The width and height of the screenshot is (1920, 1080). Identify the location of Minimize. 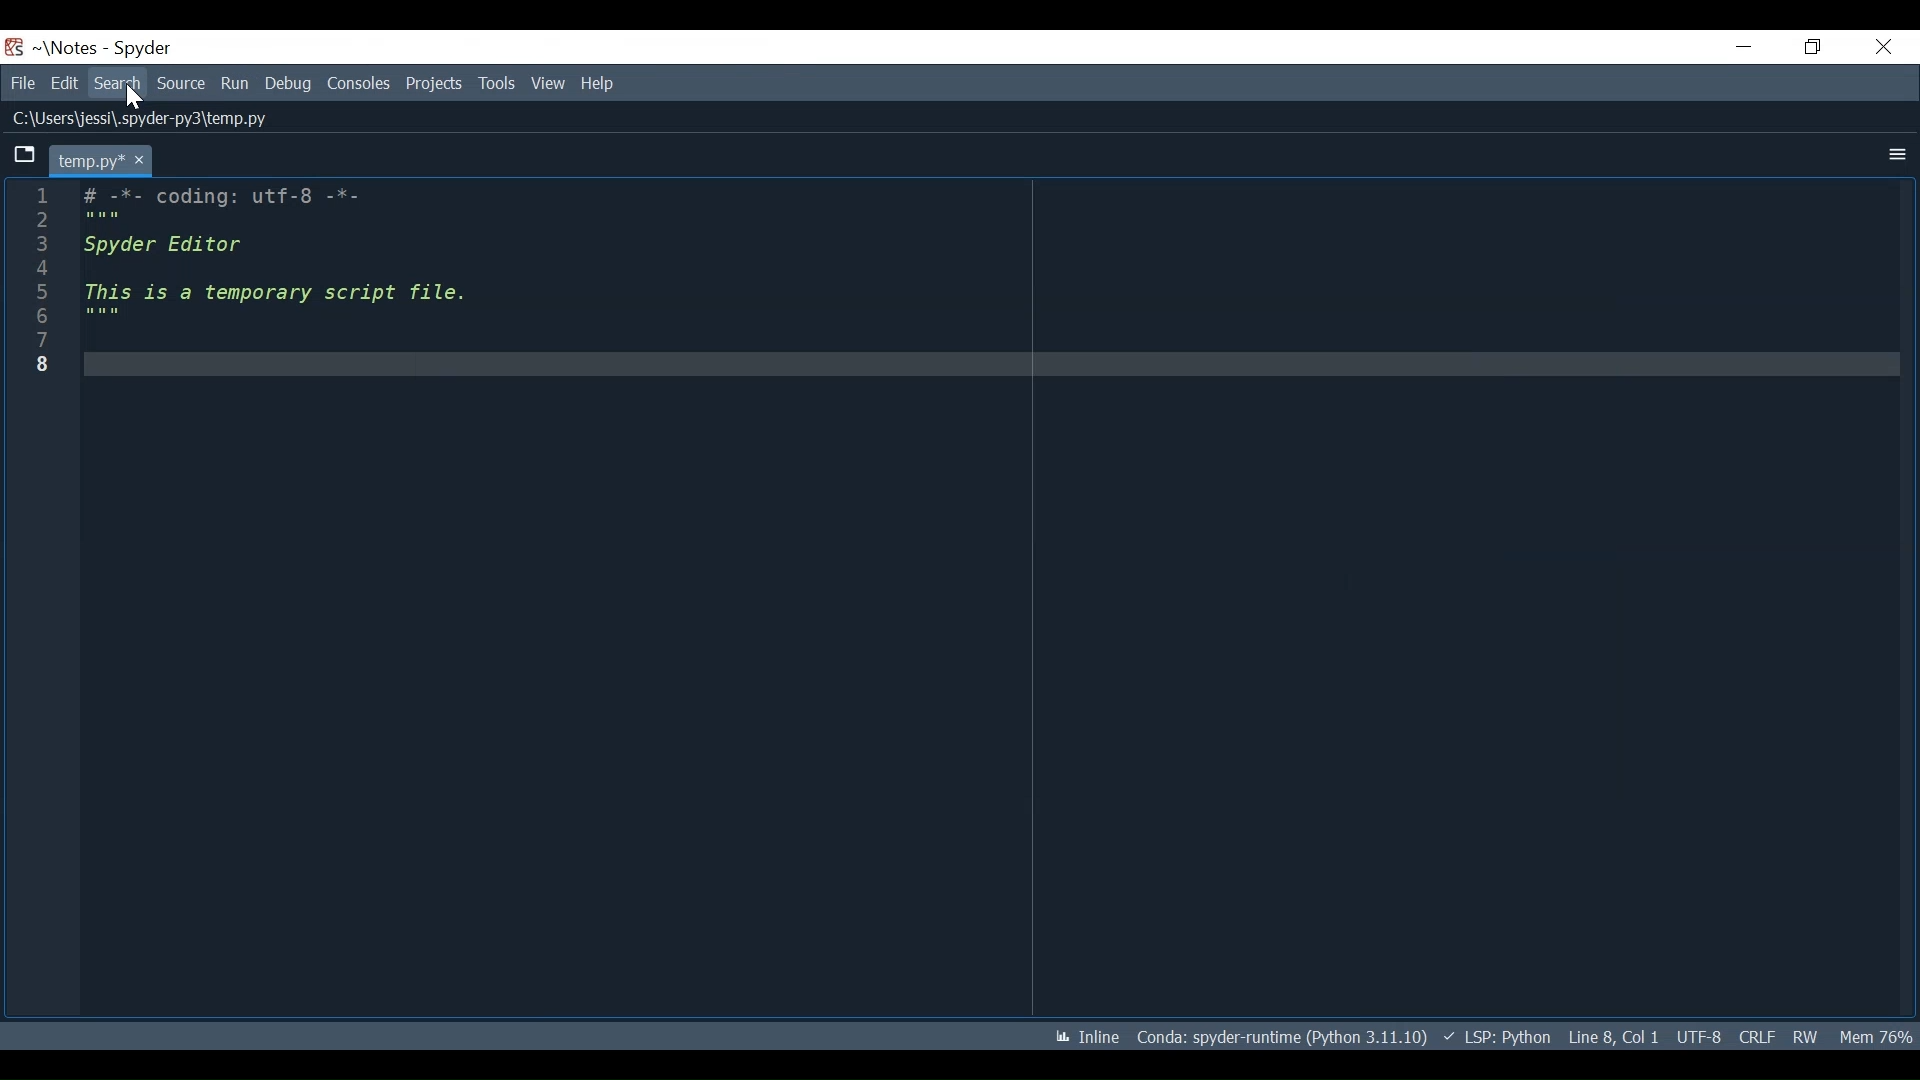
(1738, 42).